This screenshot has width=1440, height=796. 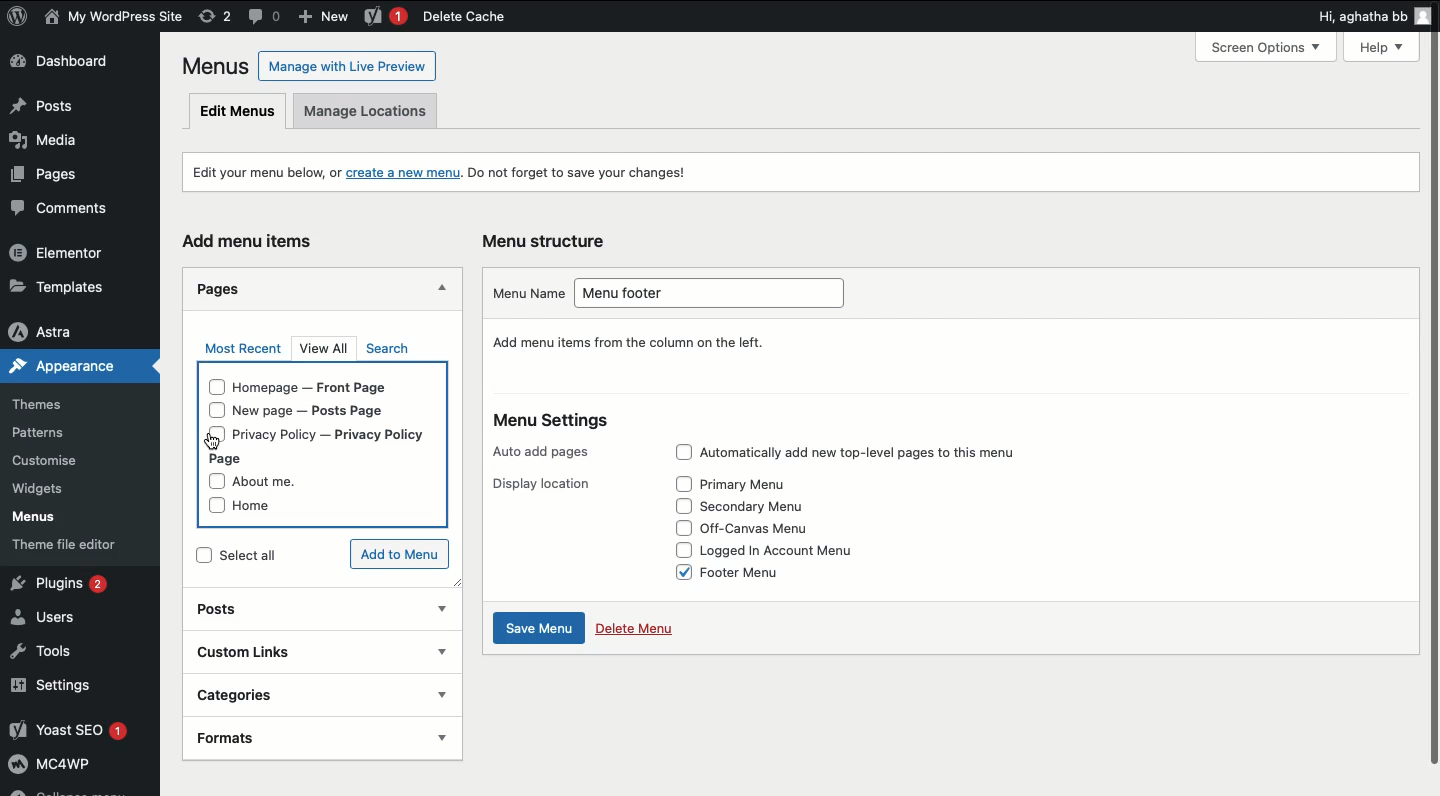 I want to click on Most recent, so click(x=242, y=349).